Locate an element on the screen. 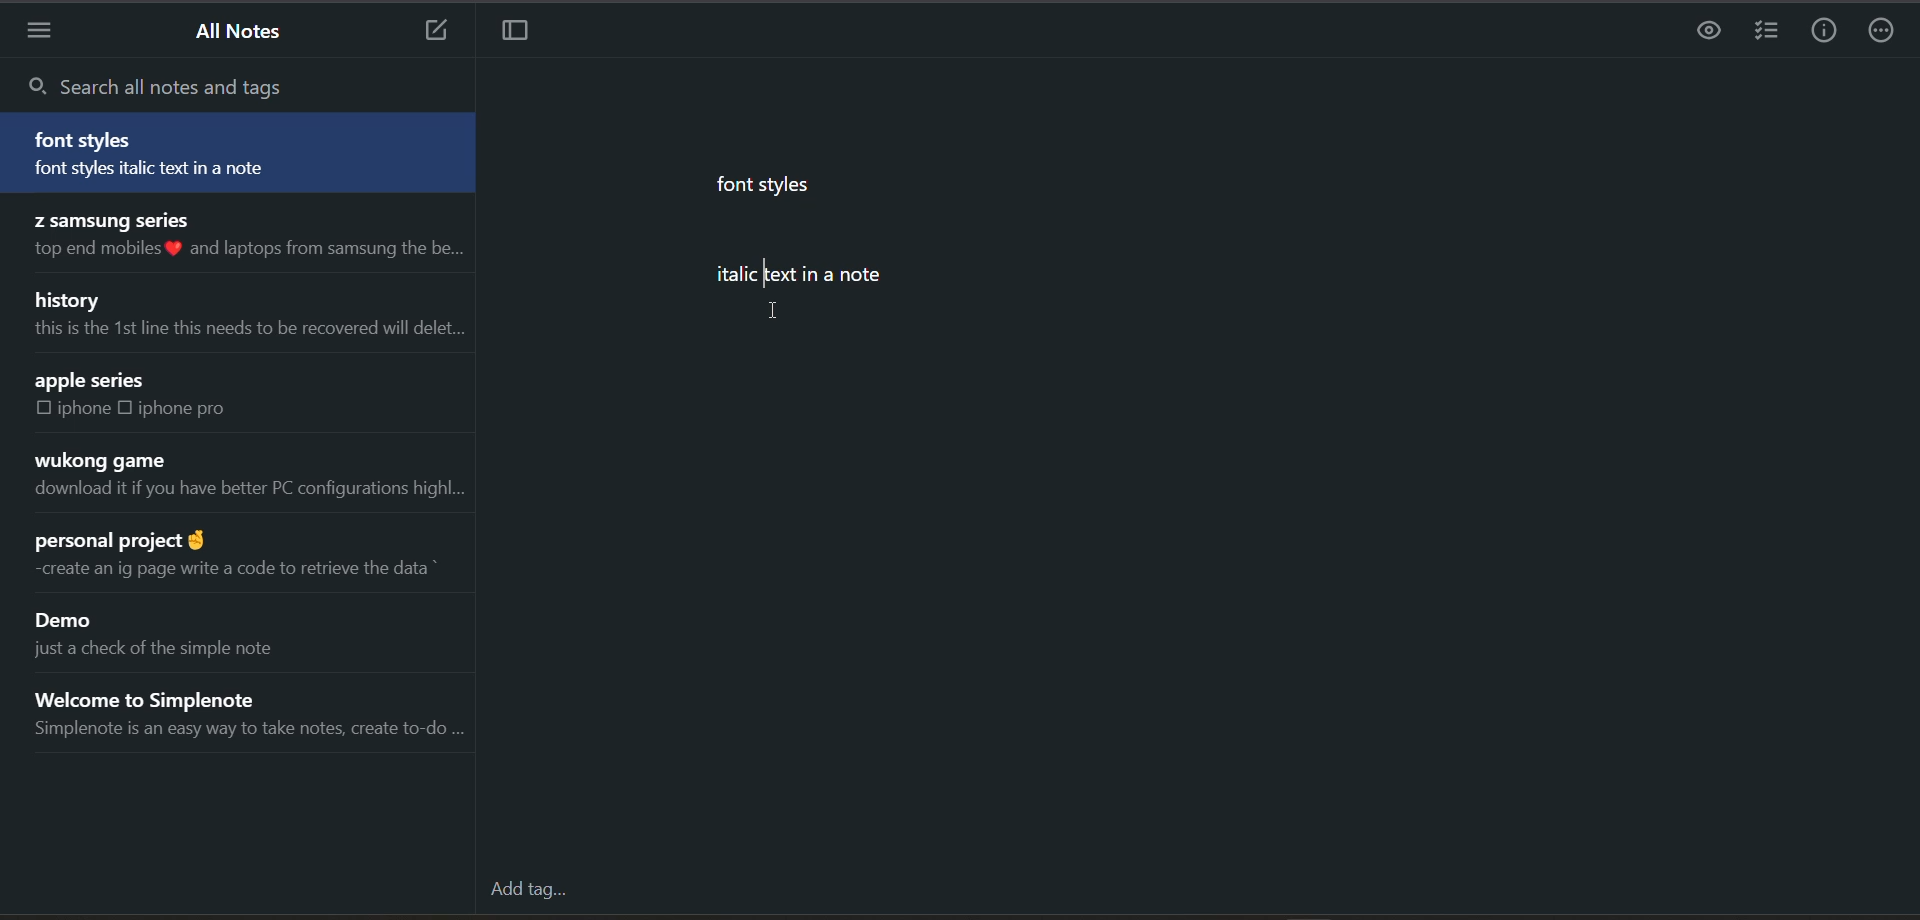 Image resolution: width=1920 pixels, height=920 pixels. note title and preview is located at coordinates (244, 476).